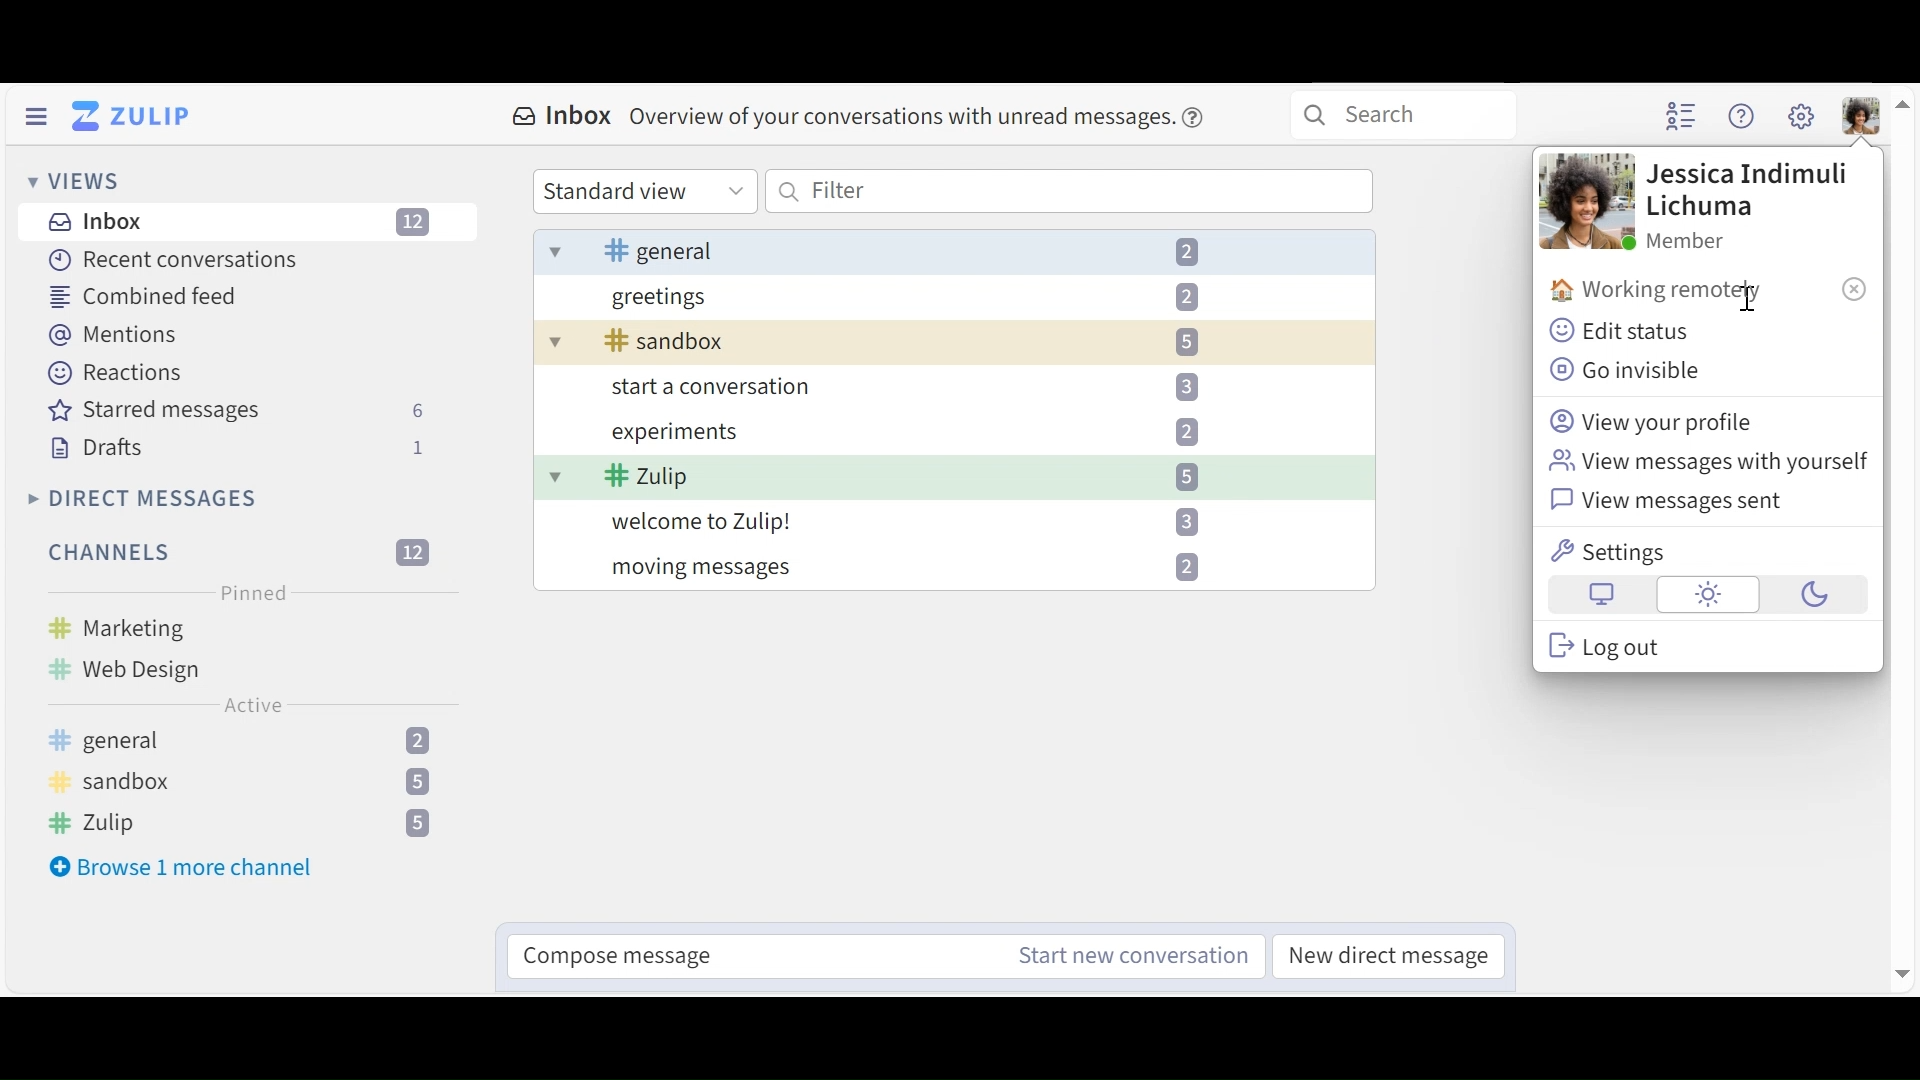 The height and width of the screenshot is (1080, 1920). I want to click on View message sent, so click(1665, 500).